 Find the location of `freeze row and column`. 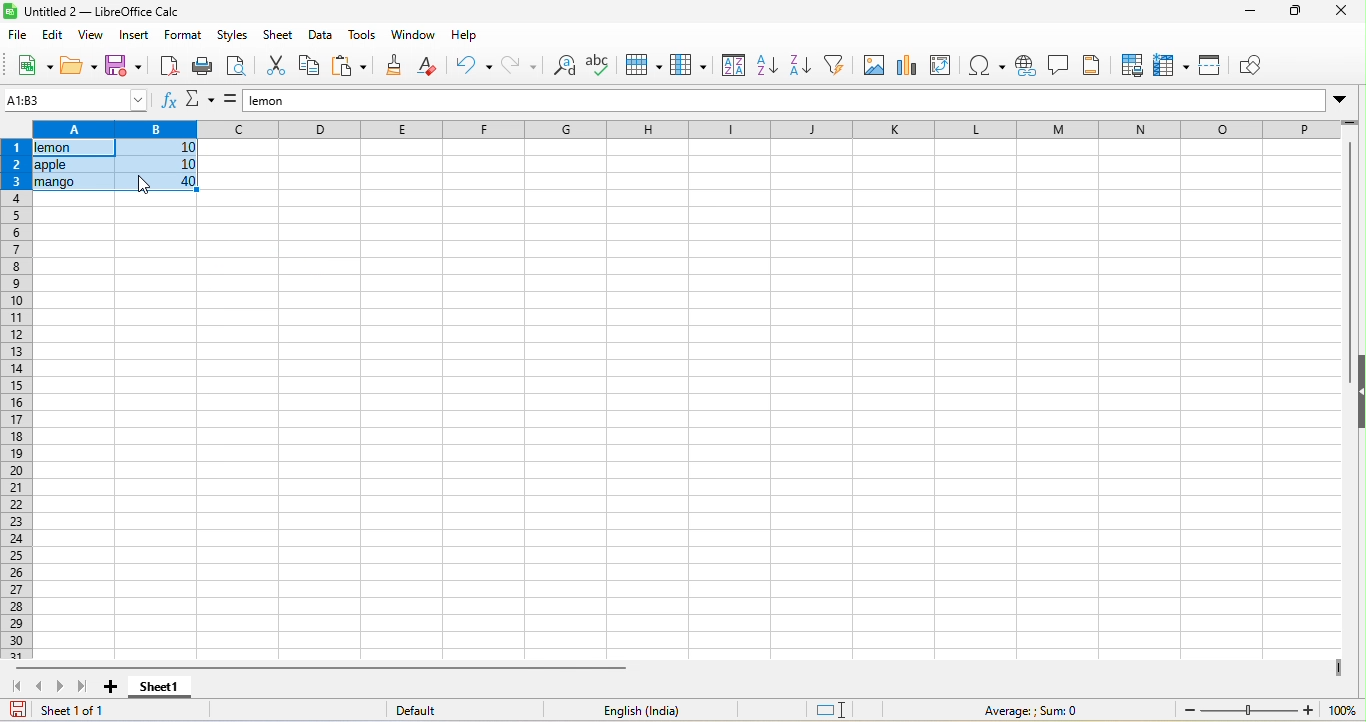

freeze row and column is located at coordinates (1171, 67).